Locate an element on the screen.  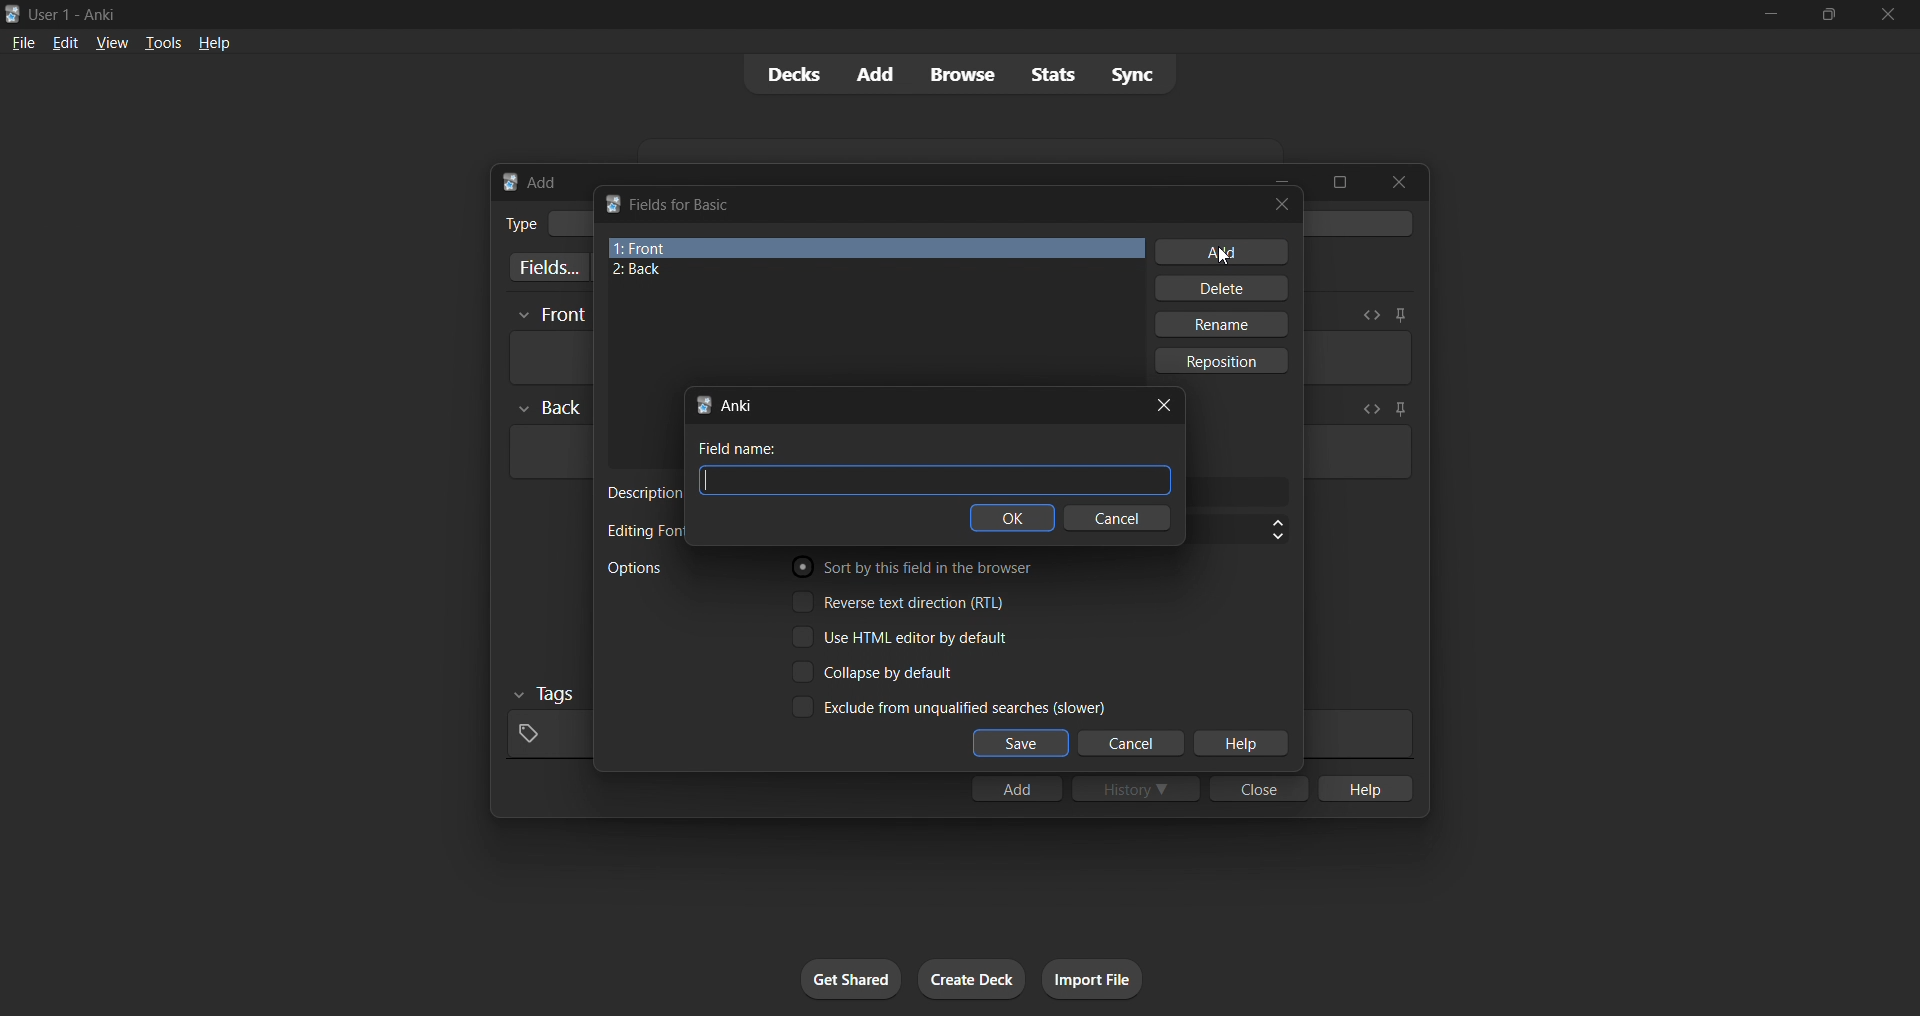
reposition is located at coordinates (1224, 361).